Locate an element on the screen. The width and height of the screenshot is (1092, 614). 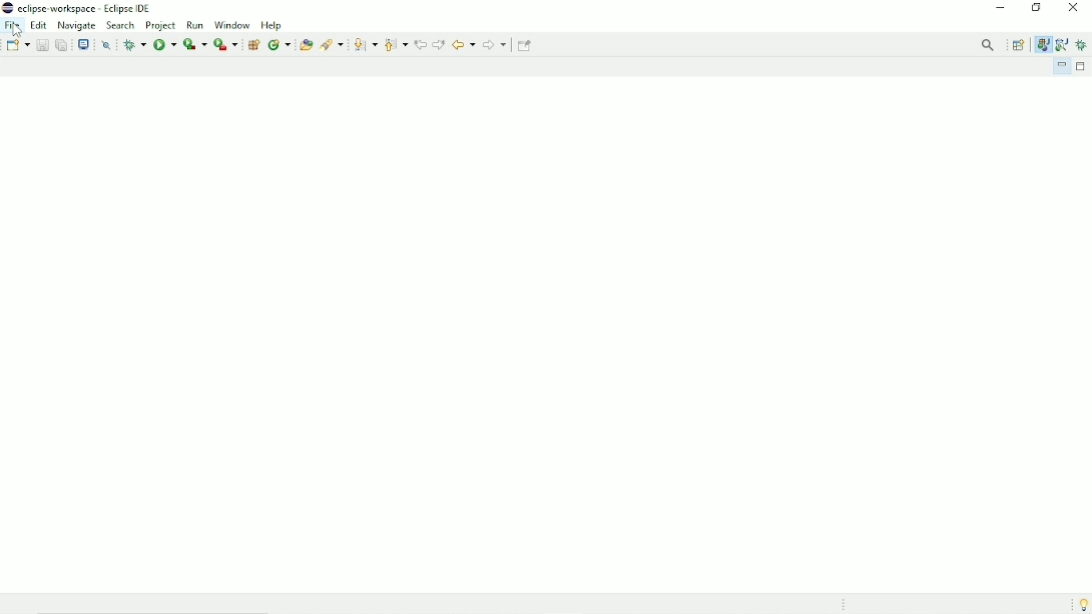
Java browsing is located at coordinates (1060, 45).